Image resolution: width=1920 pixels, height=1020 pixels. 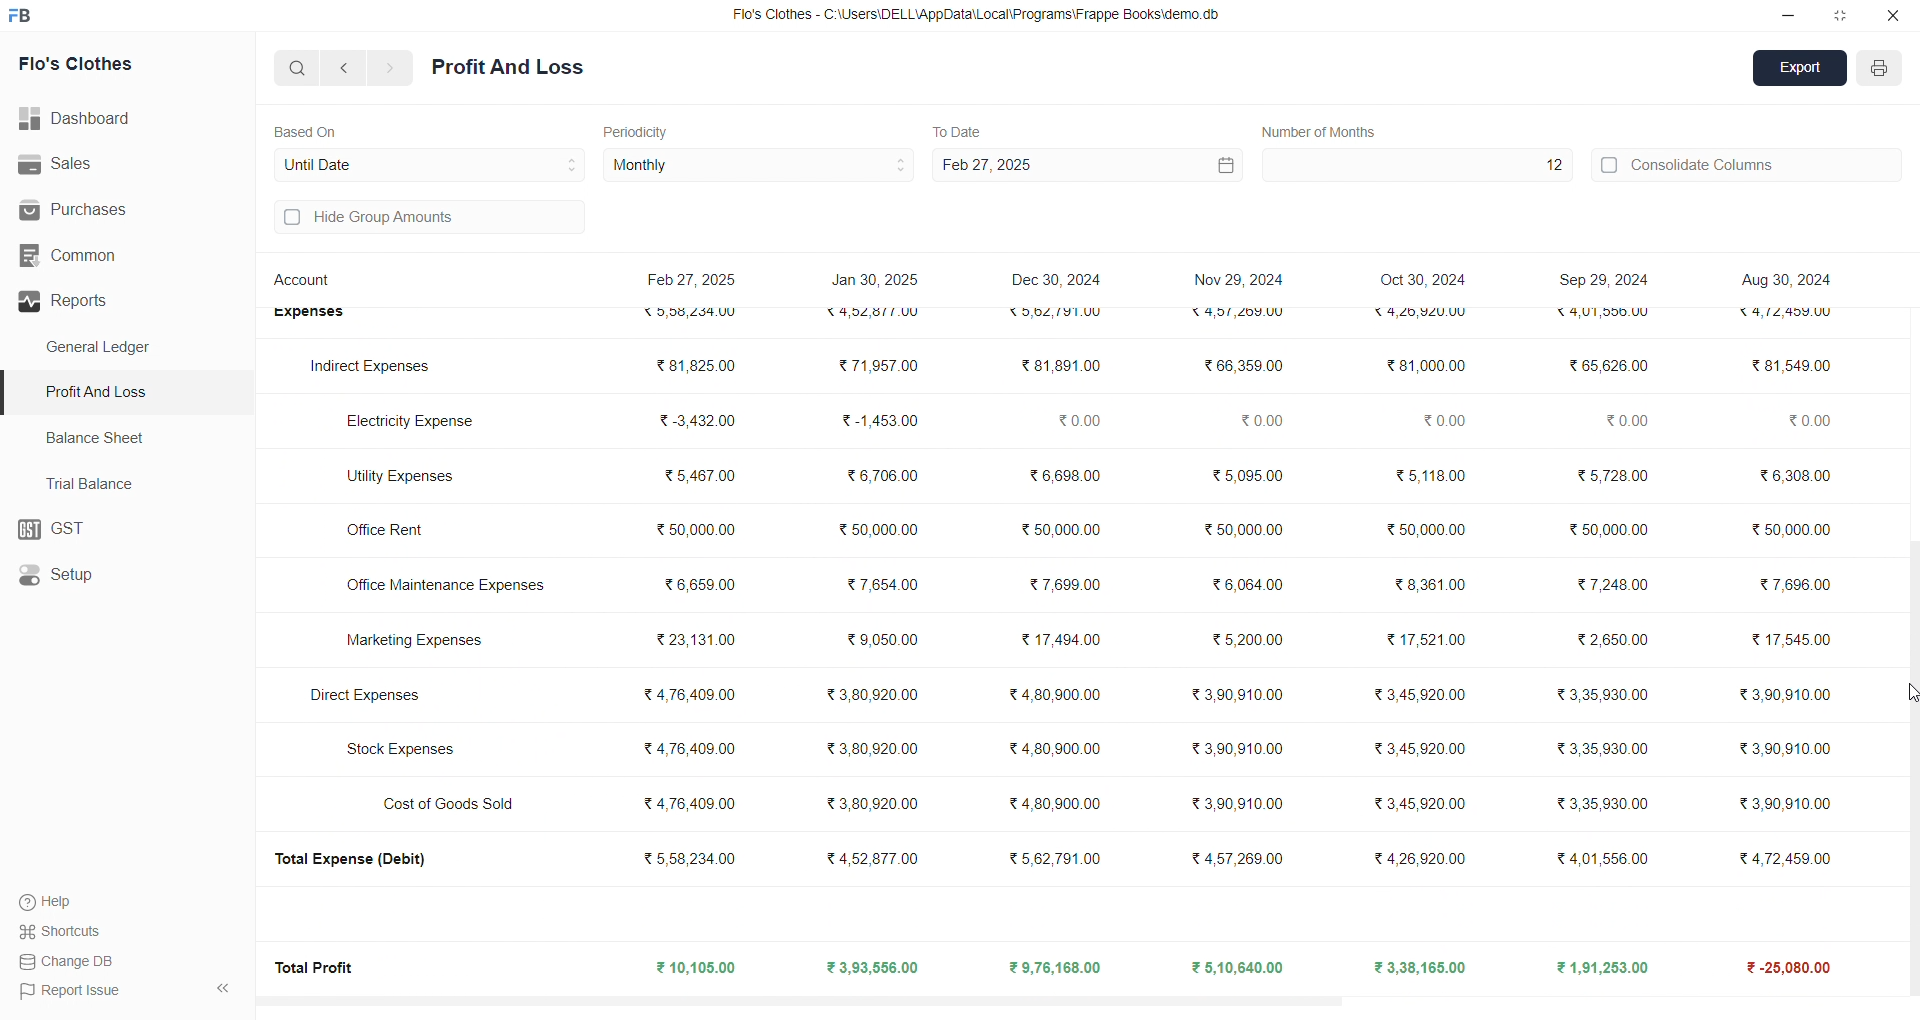 I want to click on Periodicity, so click(x=640, y=130).